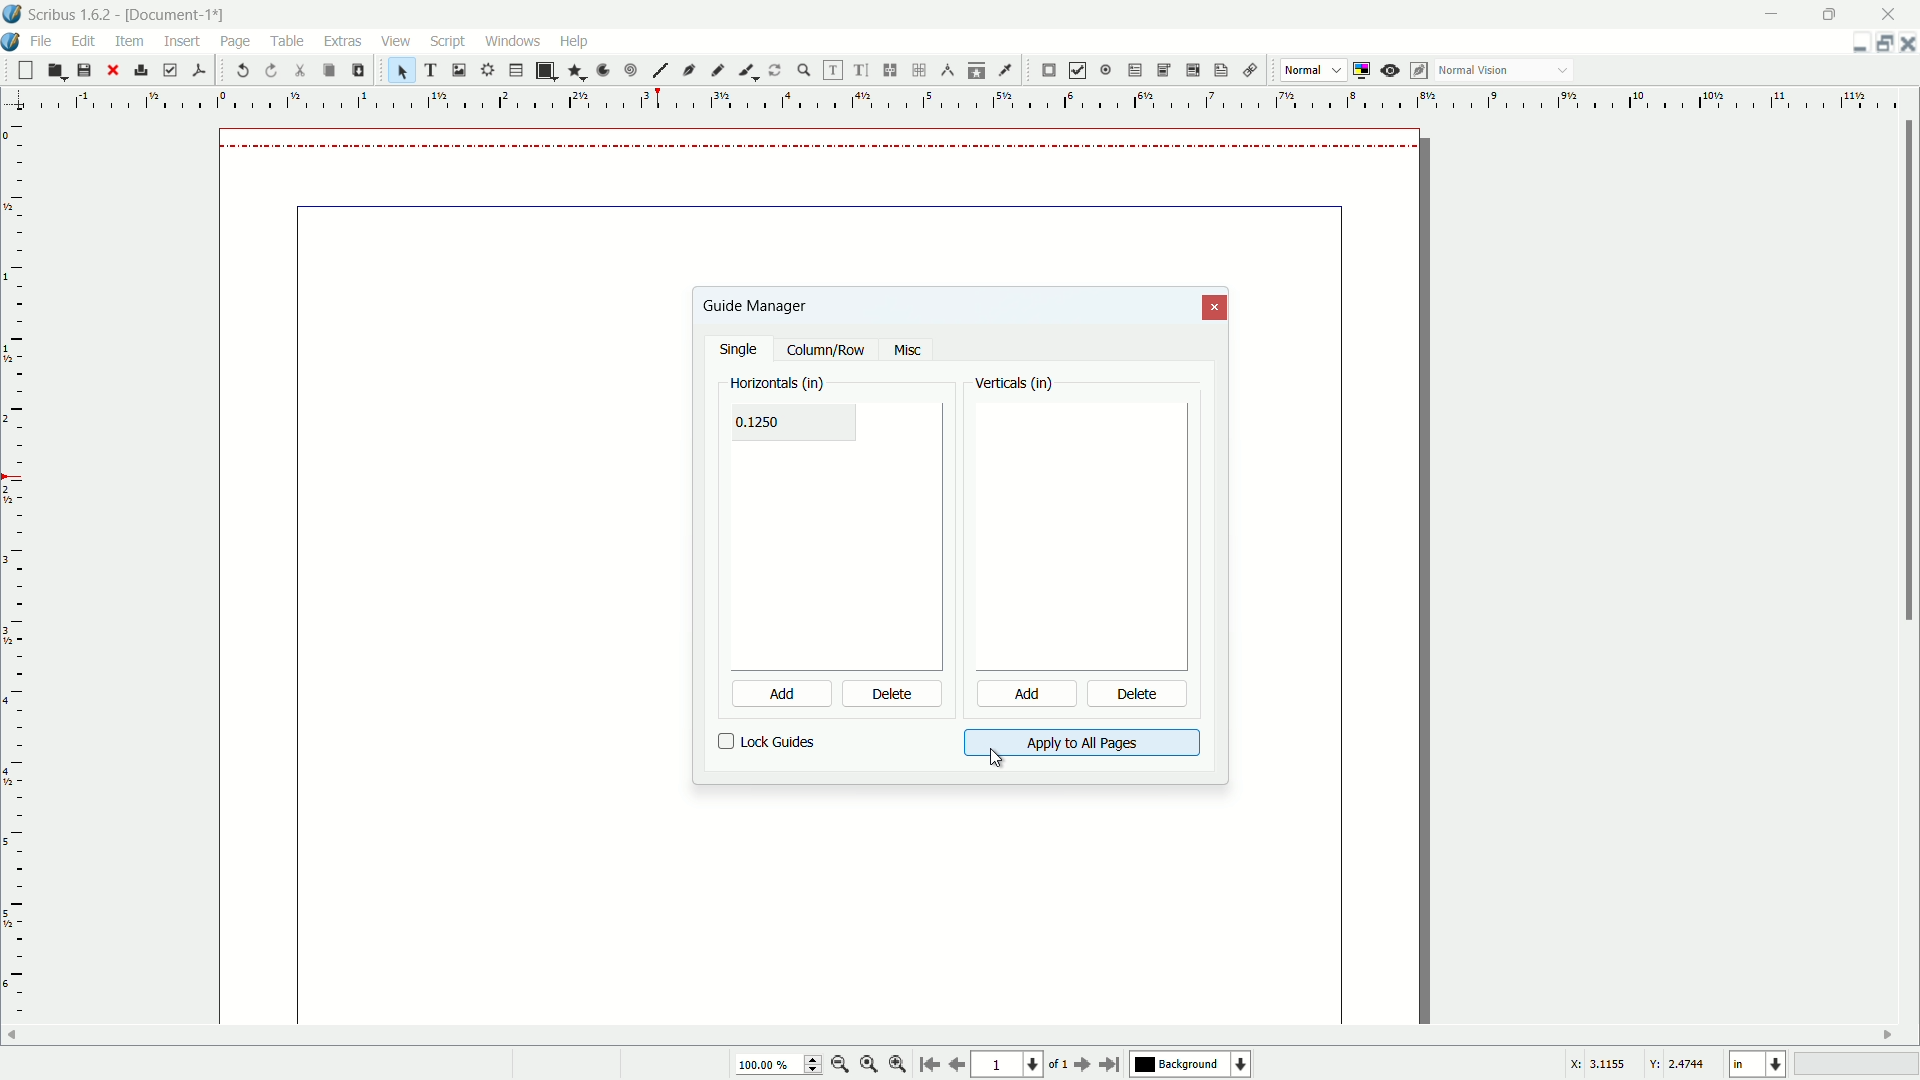 This screenshot has width=1920, height=1080. What do you see at coordinates (776, 1066) in the screenshot?
I see `current zoom percentage` at bounding box center [776, 1066].